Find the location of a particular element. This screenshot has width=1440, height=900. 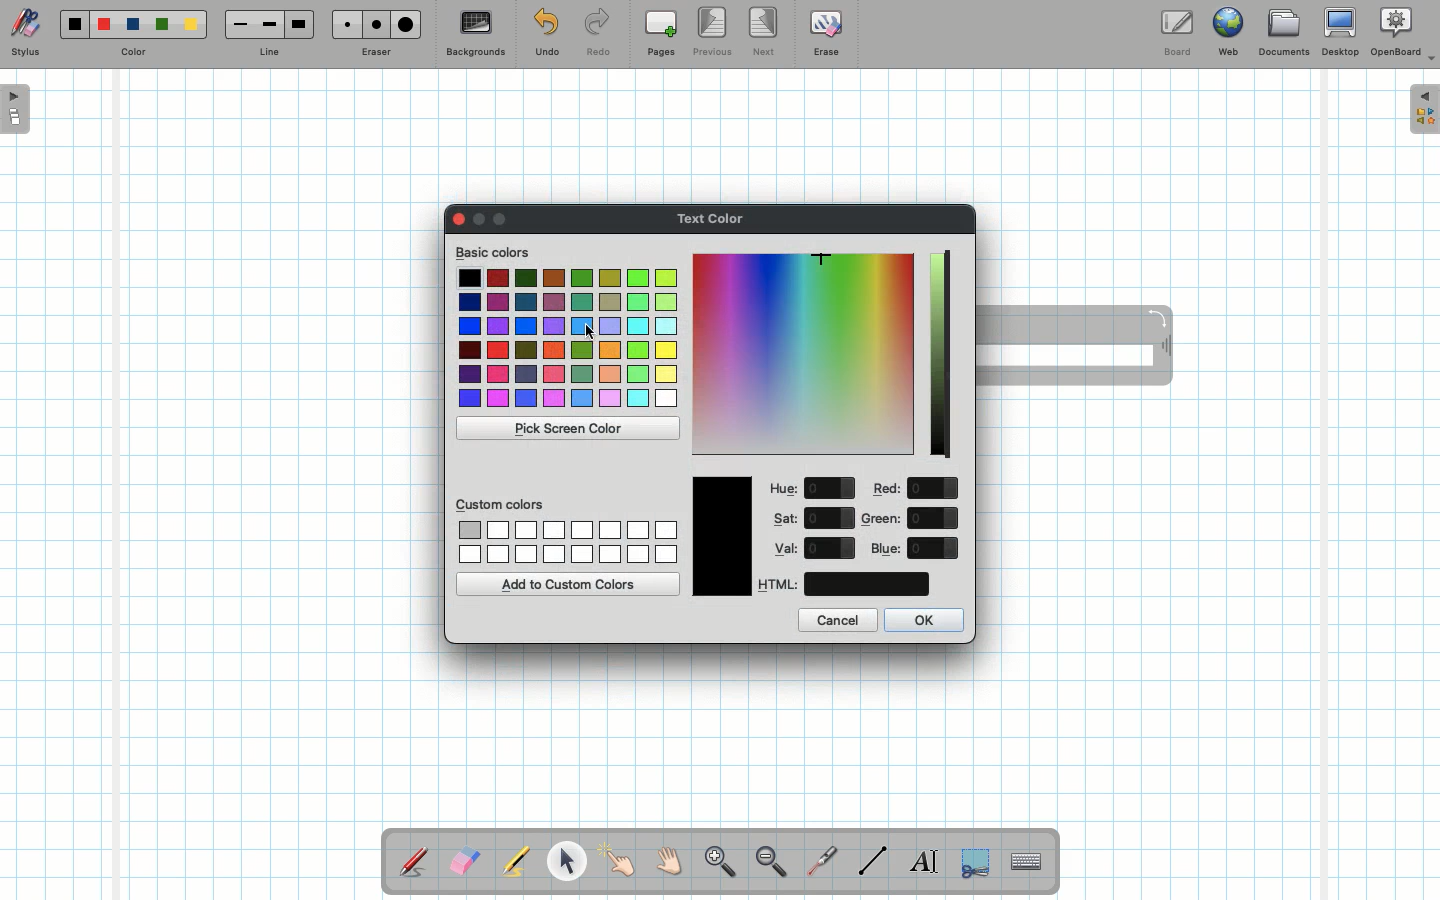

Text input is located at coordinates (1027, 856).